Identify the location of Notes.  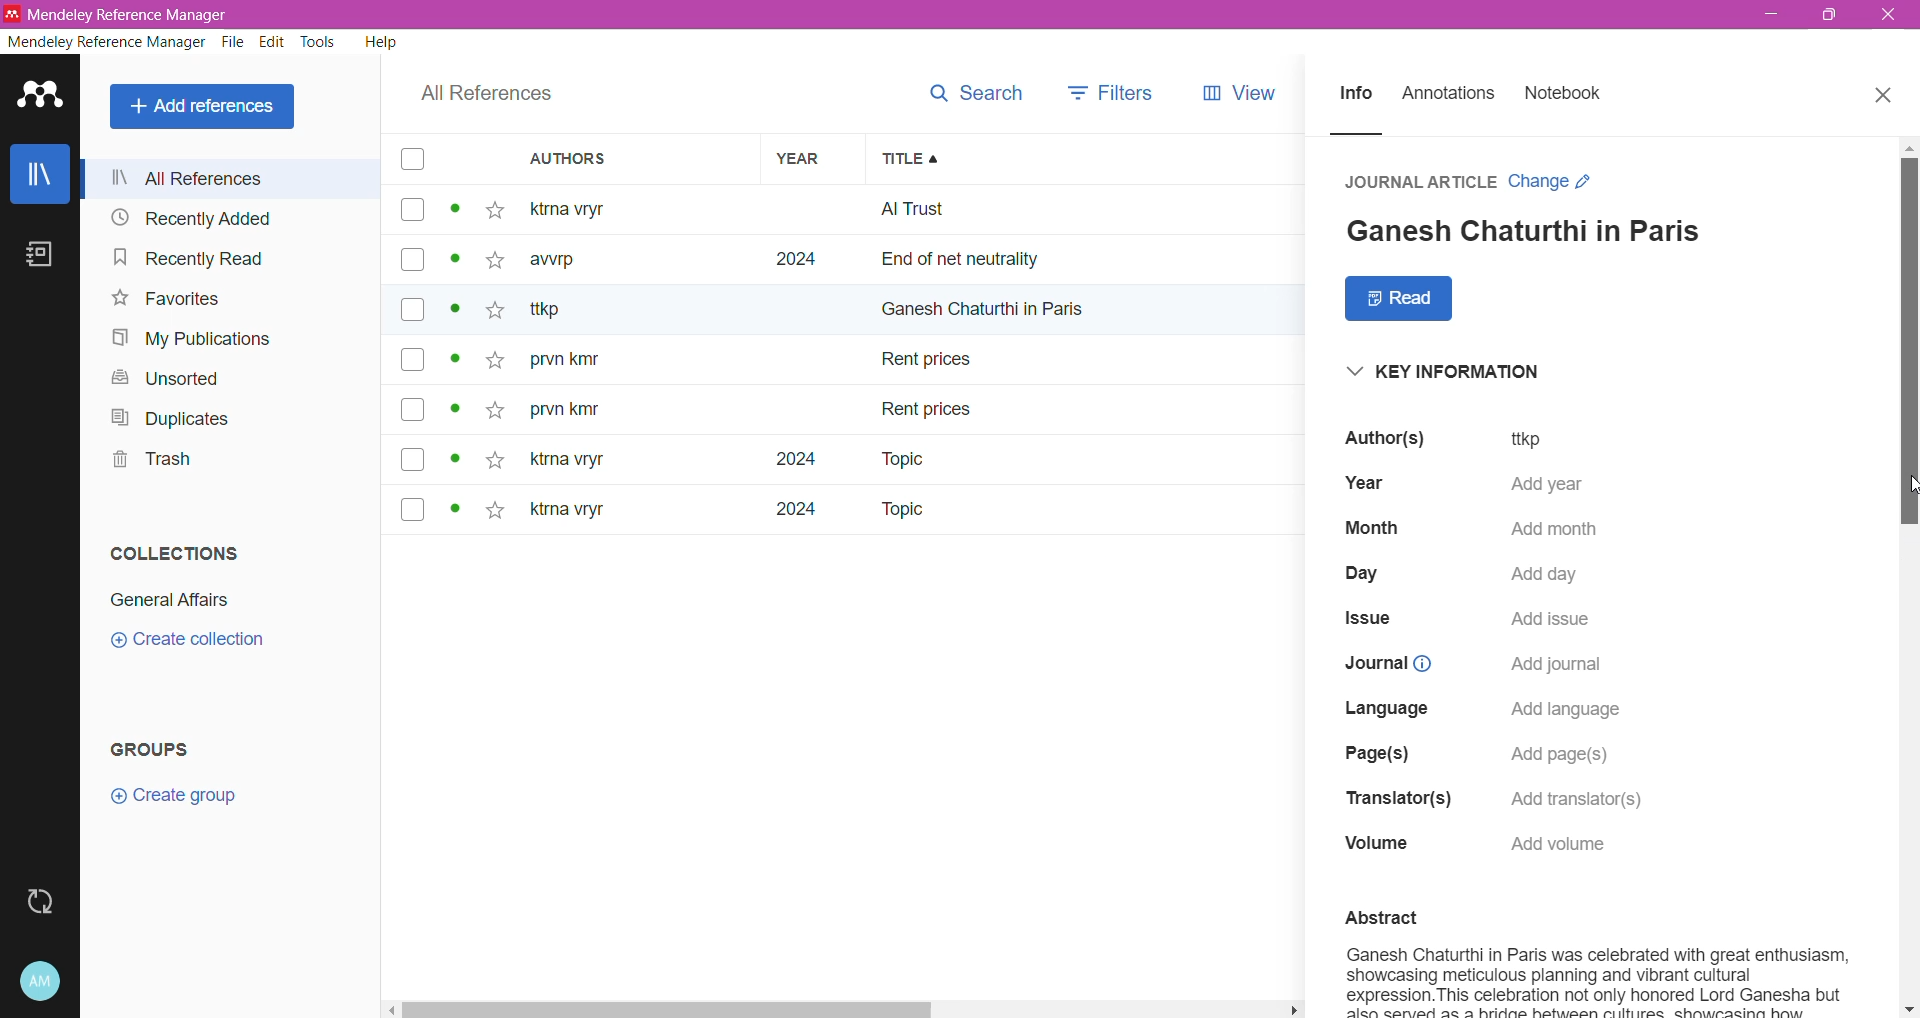
(37, 254).